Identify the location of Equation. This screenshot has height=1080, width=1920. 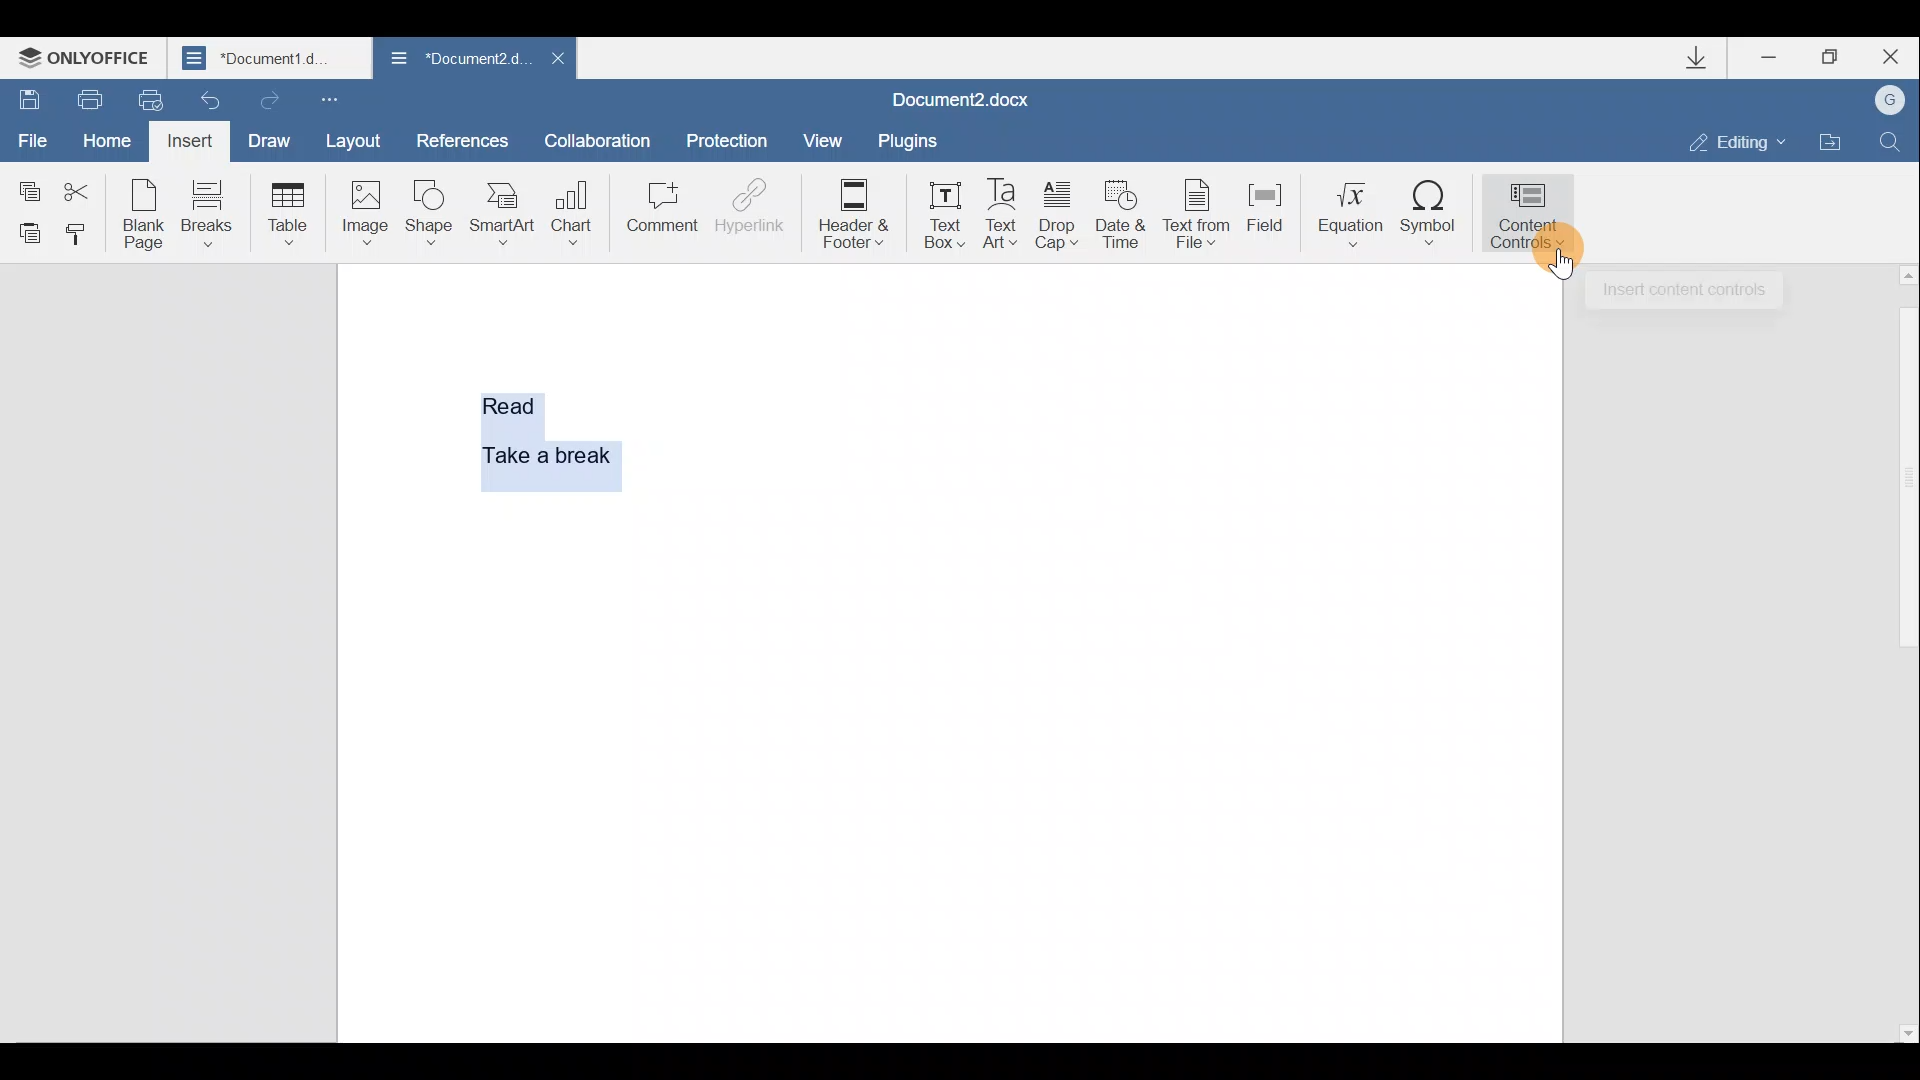
(1345, 213).